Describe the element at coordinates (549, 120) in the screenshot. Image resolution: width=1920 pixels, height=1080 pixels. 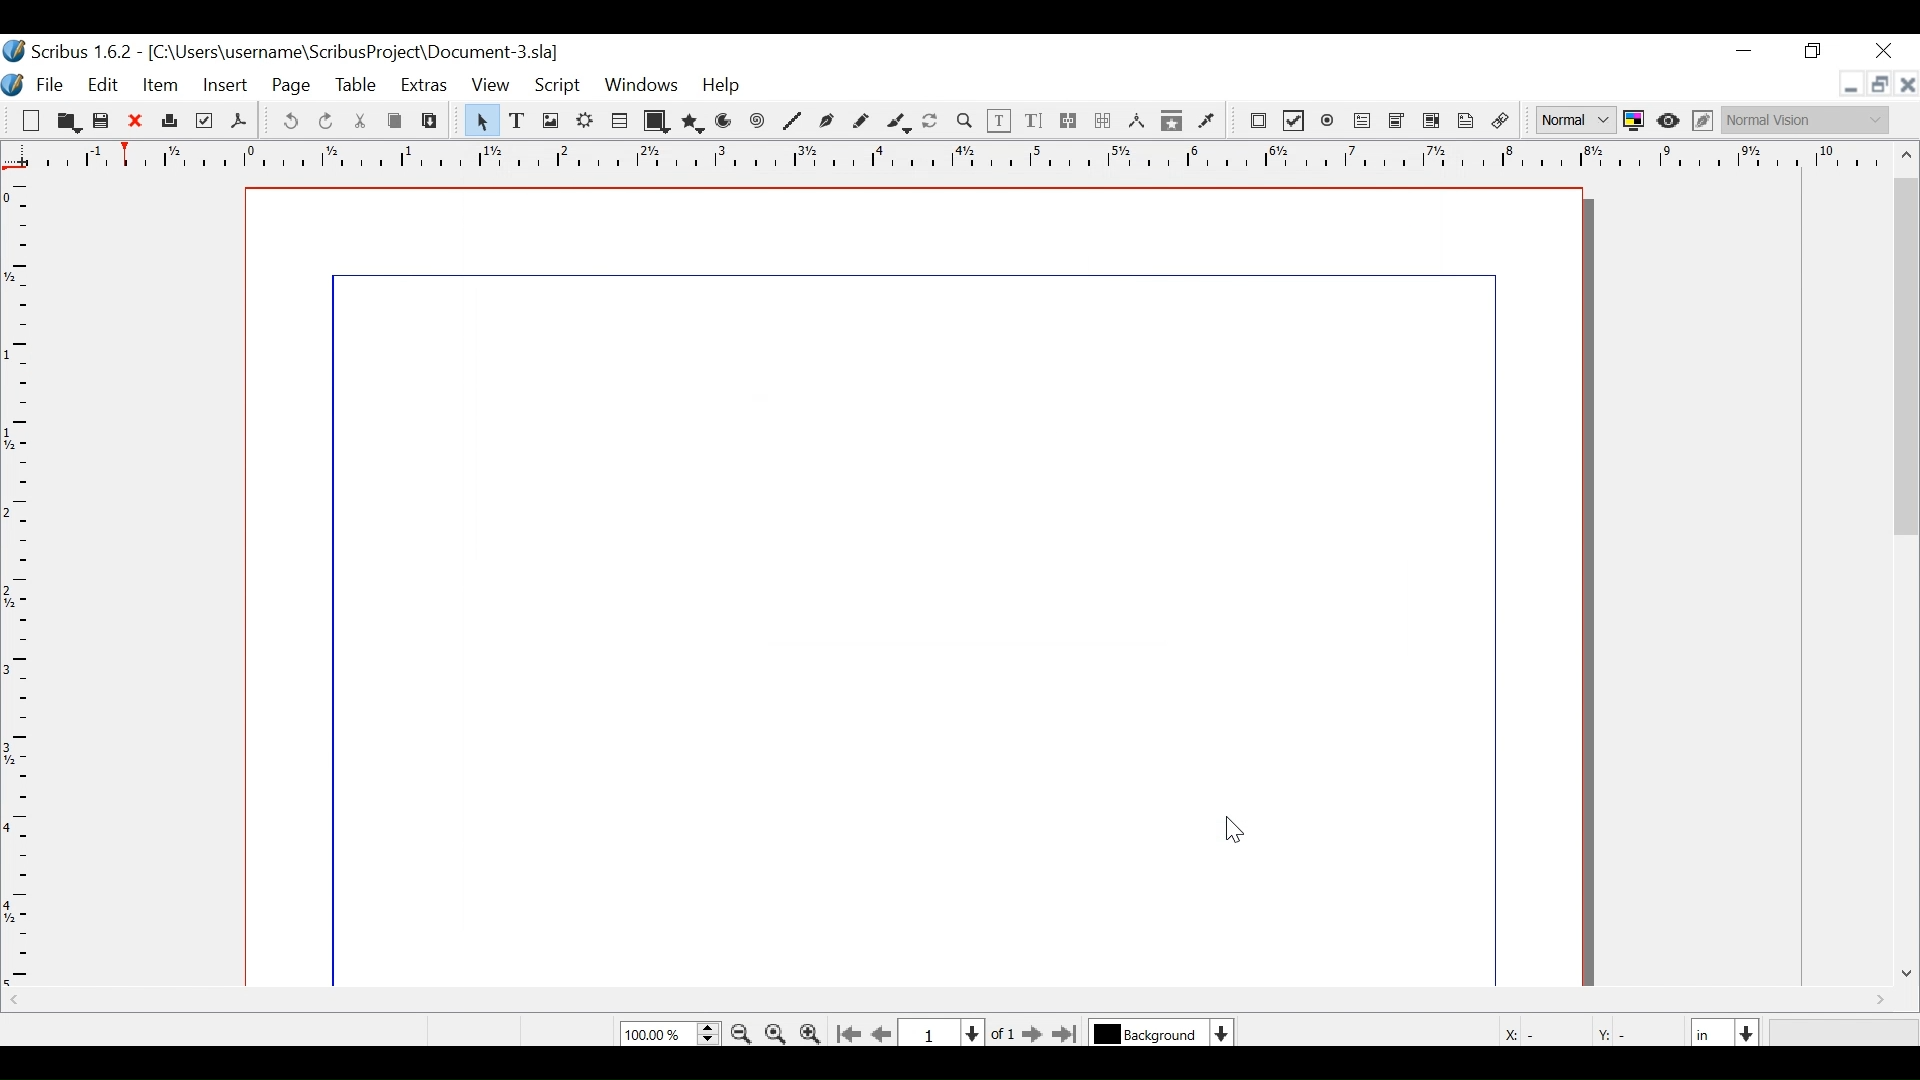
I see `Image frame` at that location.